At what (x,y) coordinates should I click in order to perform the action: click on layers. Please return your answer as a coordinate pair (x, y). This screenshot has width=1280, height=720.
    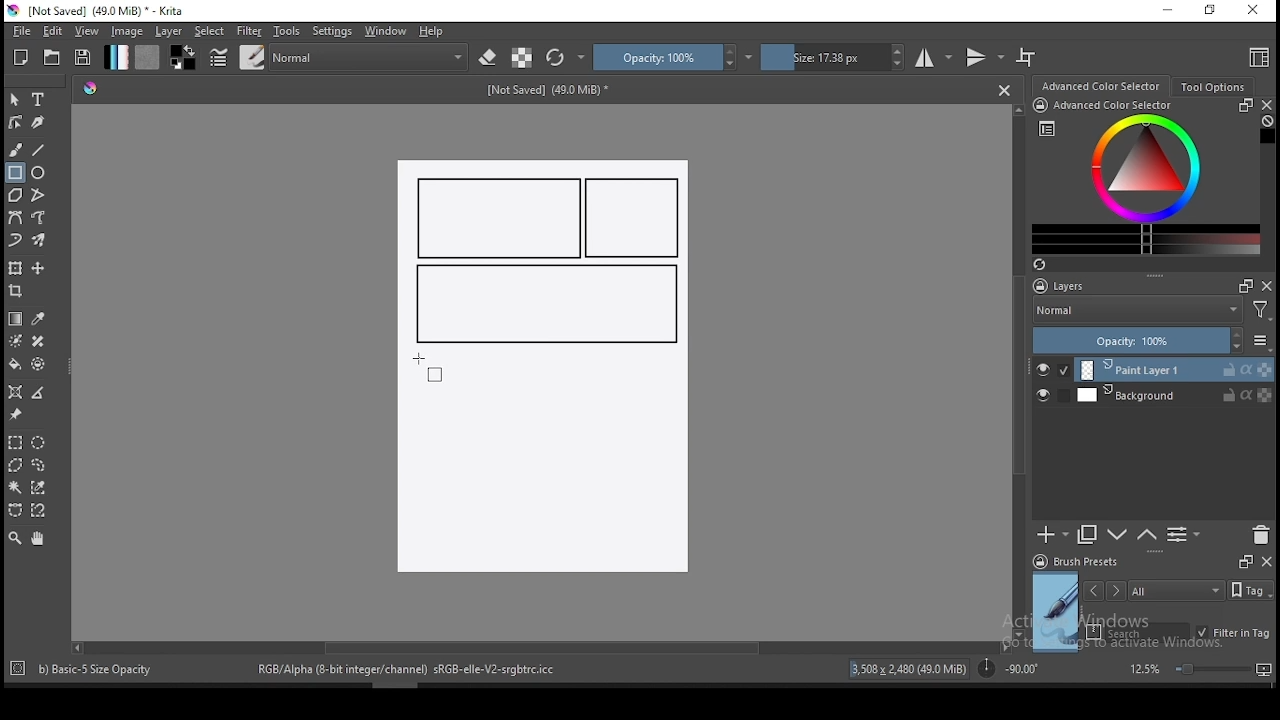
    Looking at the image, I should click on (1065, 287).